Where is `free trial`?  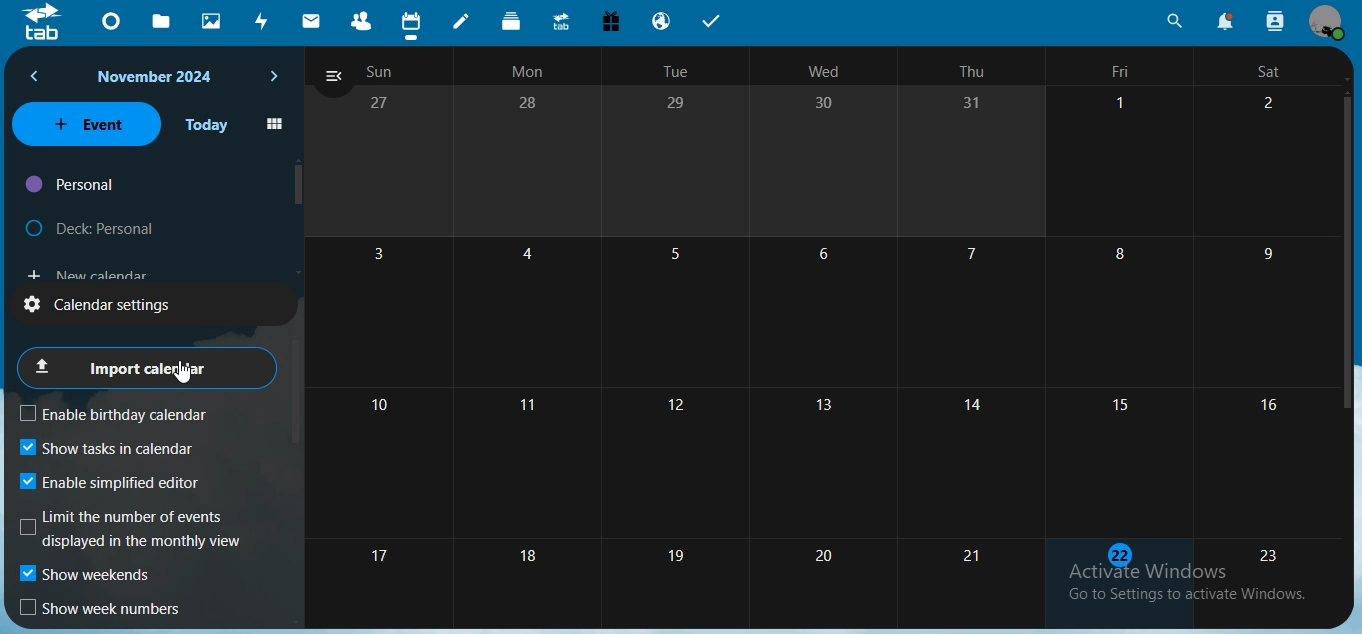
free trial is located at coordinates (610, 21).